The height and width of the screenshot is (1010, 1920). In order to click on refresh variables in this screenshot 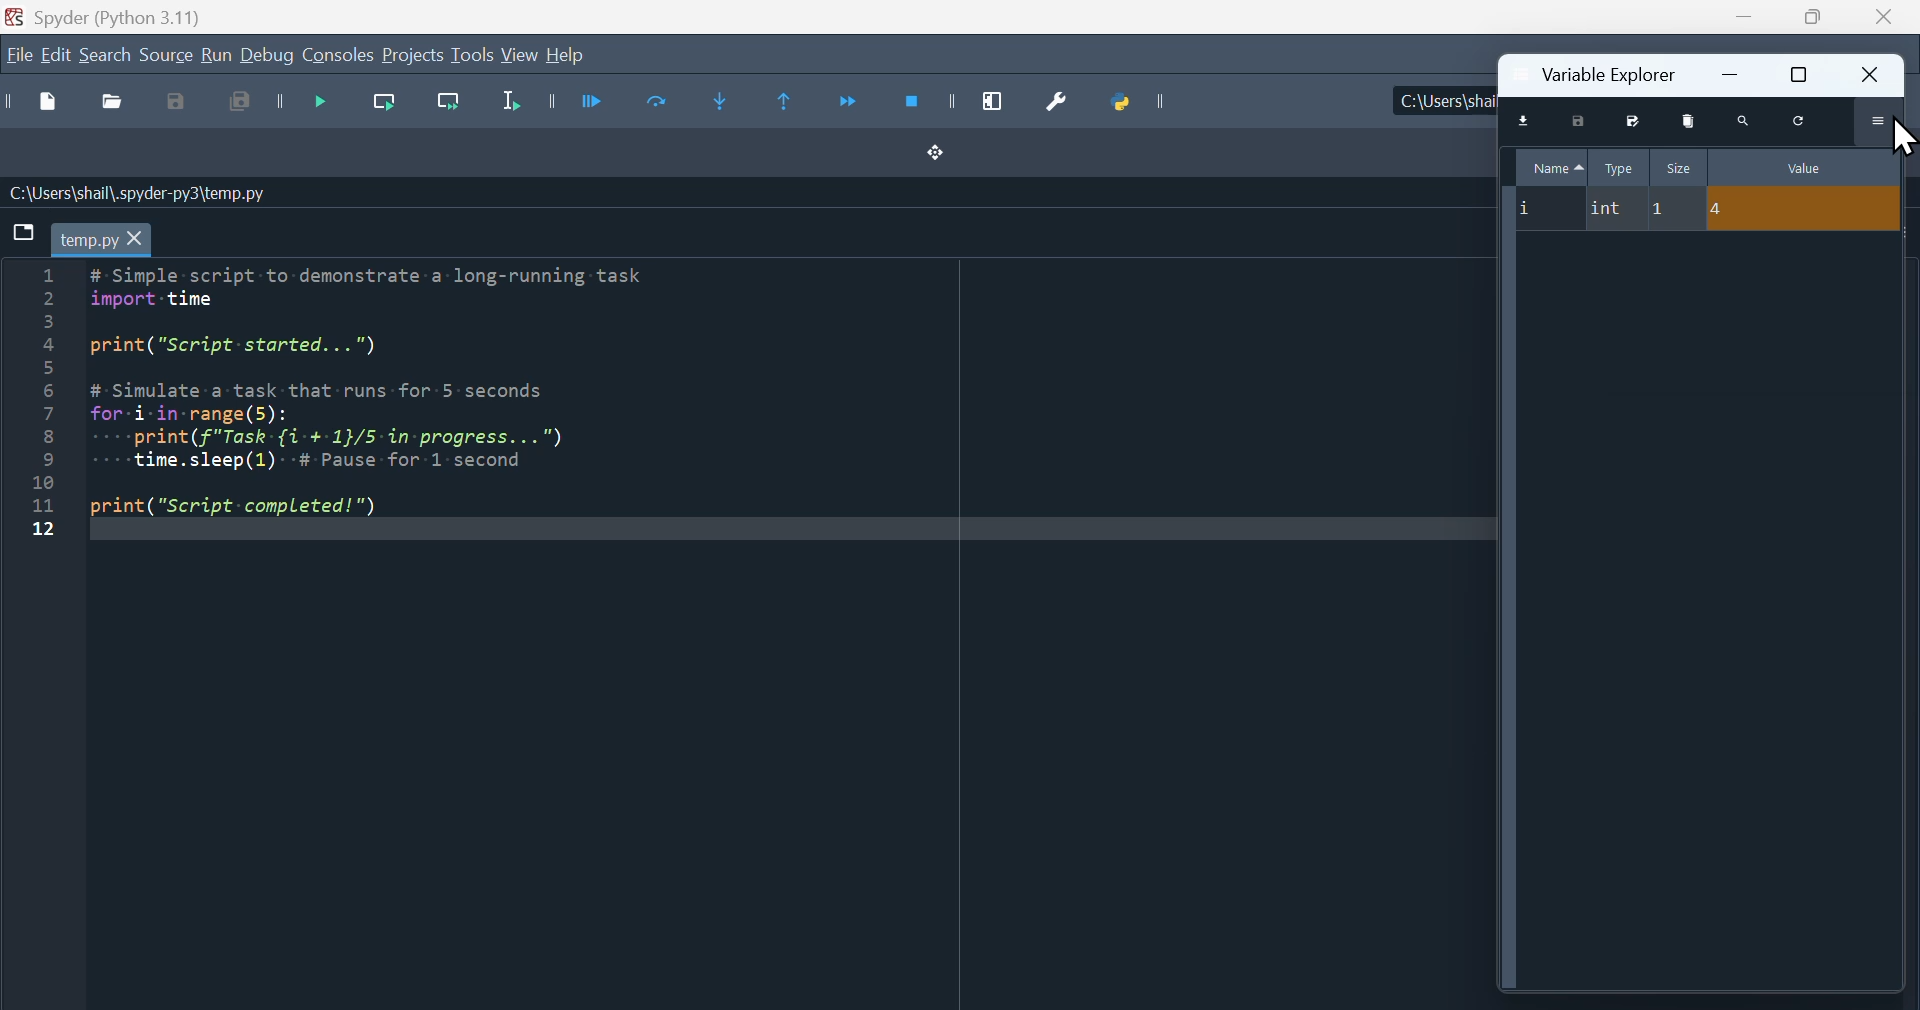, I will do `click(1802, 120)`.